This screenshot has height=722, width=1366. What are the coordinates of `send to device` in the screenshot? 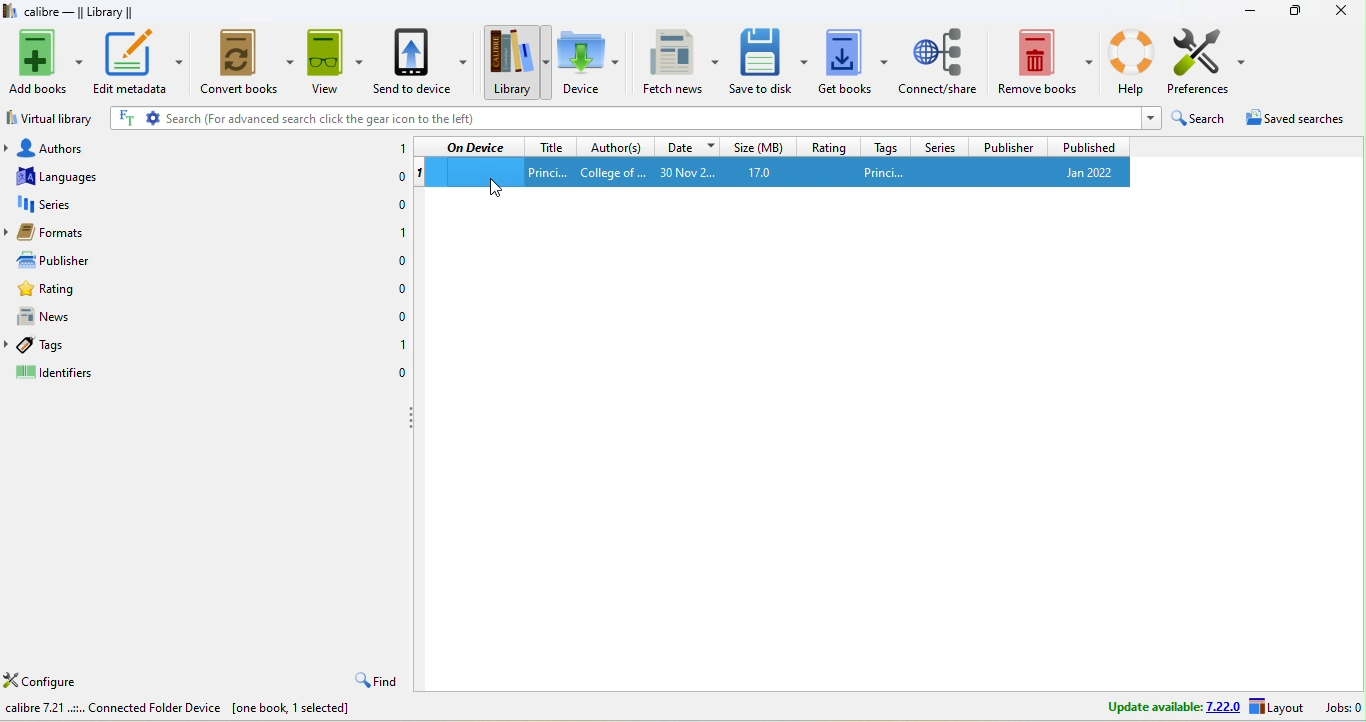 It's located at (423, 63).